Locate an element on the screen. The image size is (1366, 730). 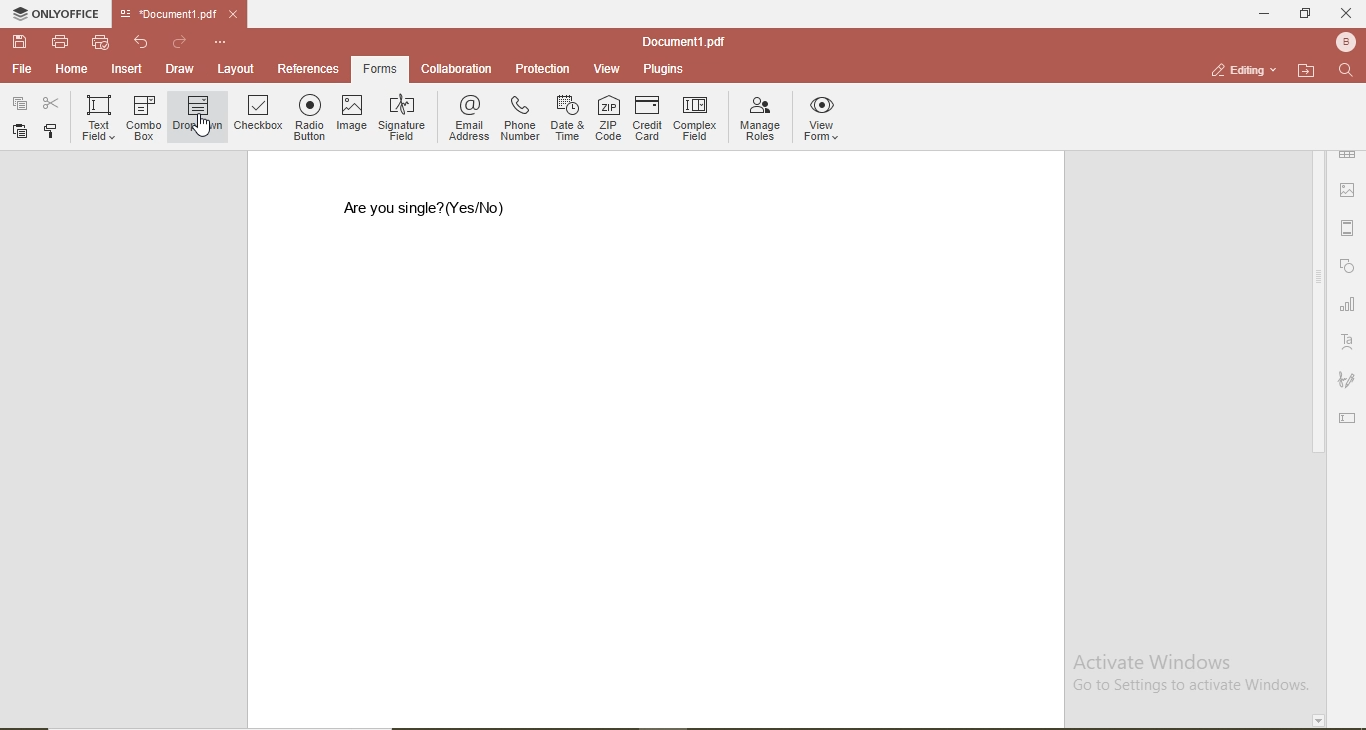
minimise is located at coordinates (1262, 15).